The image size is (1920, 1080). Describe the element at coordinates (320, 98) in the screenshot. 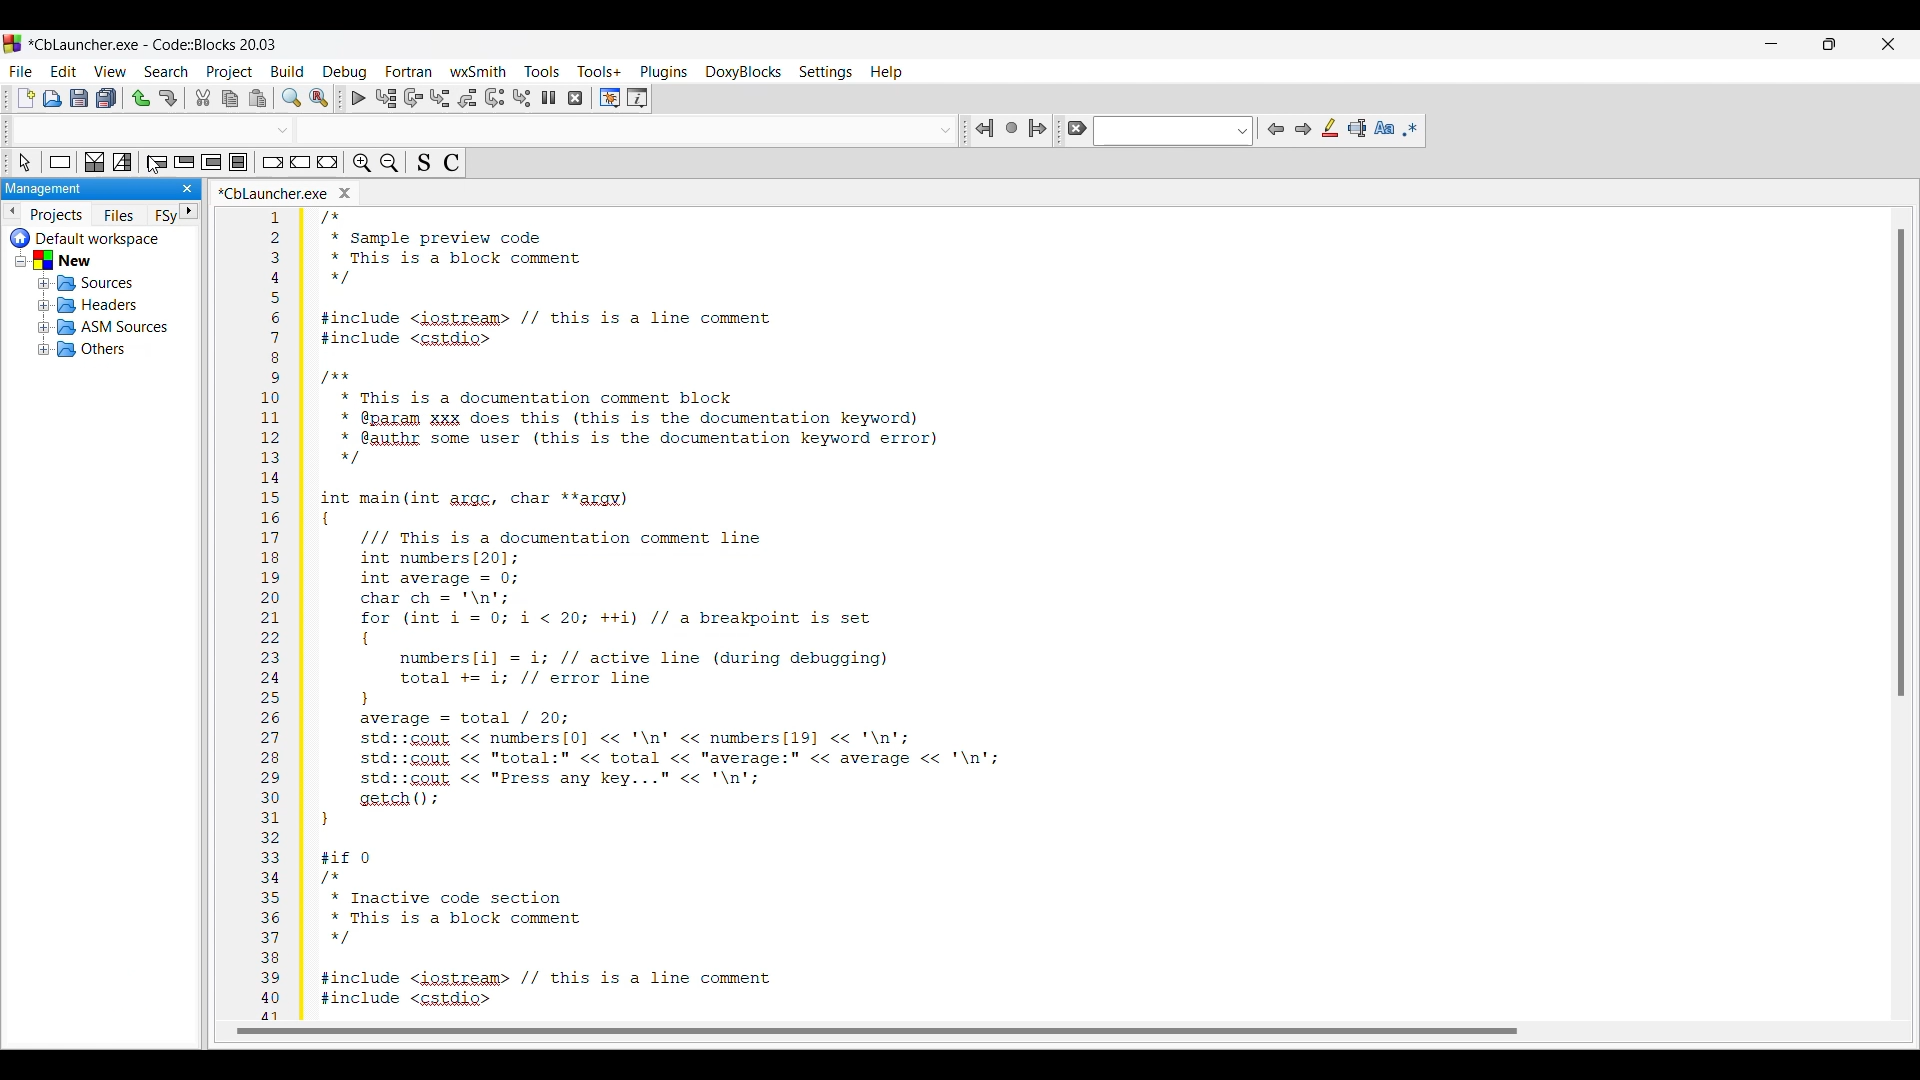

I see `Replace` at that location.